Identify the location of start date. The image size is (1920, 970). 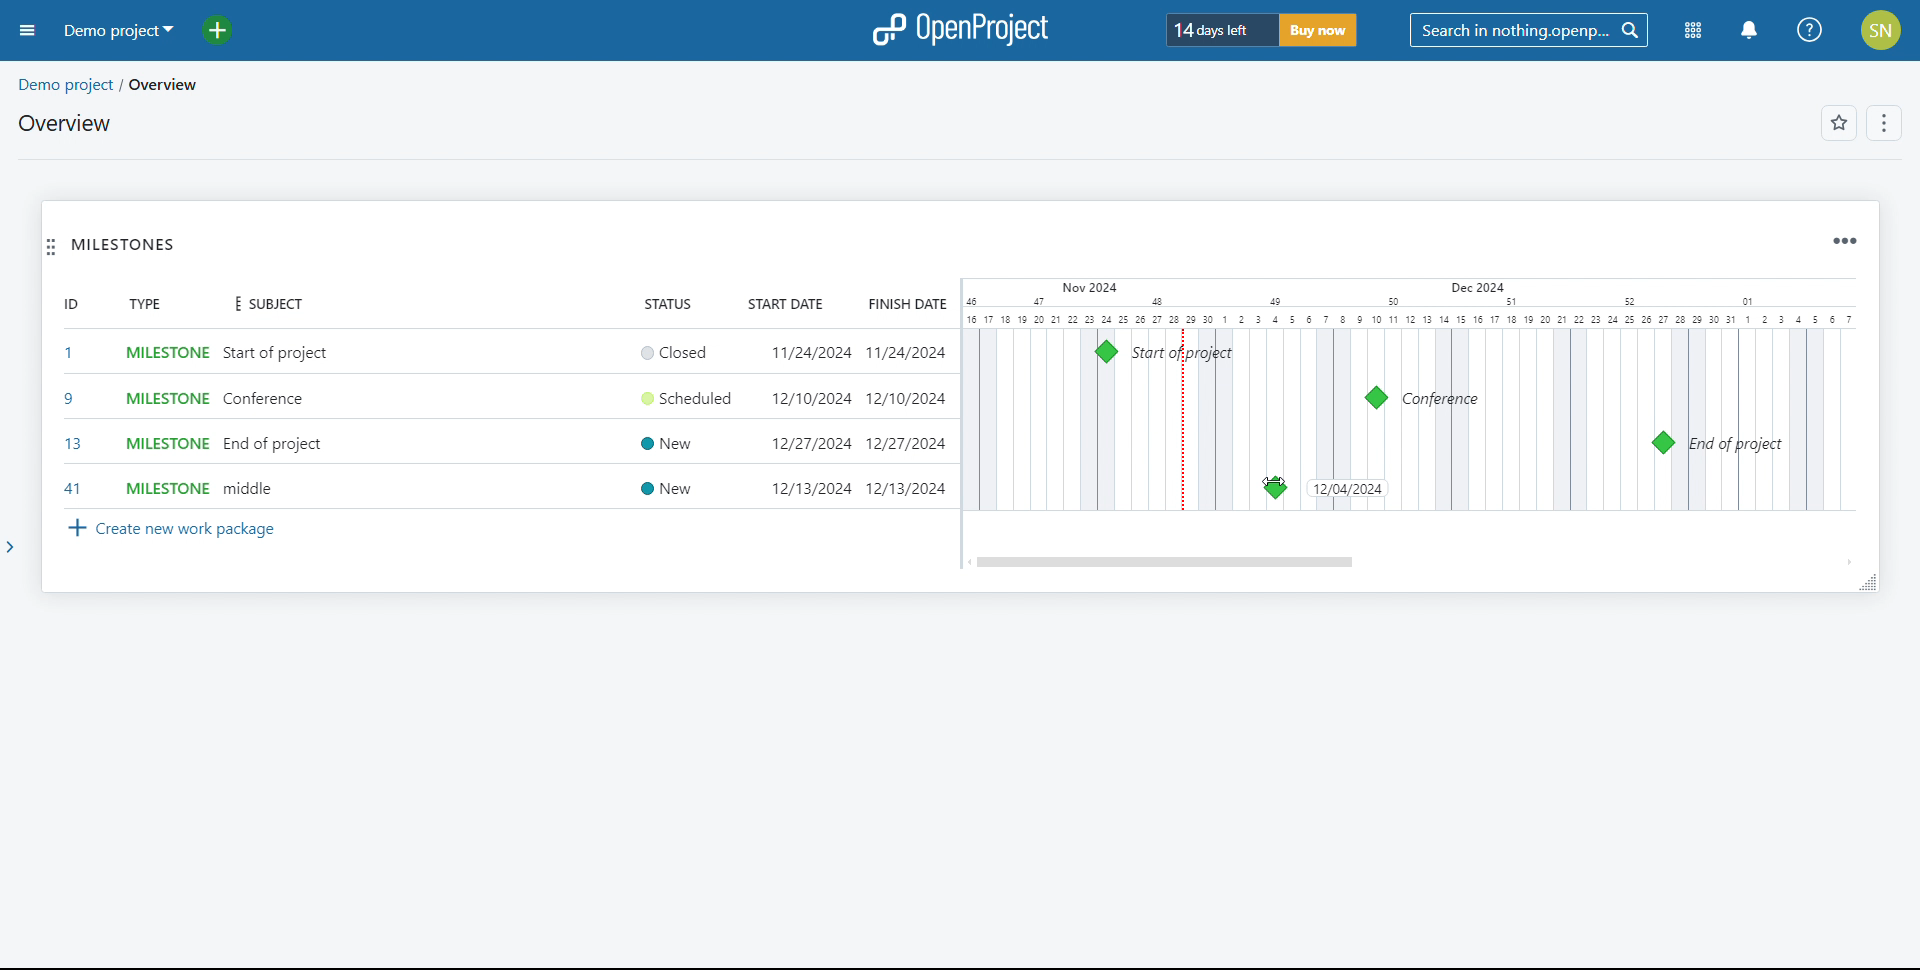
(788, 303).